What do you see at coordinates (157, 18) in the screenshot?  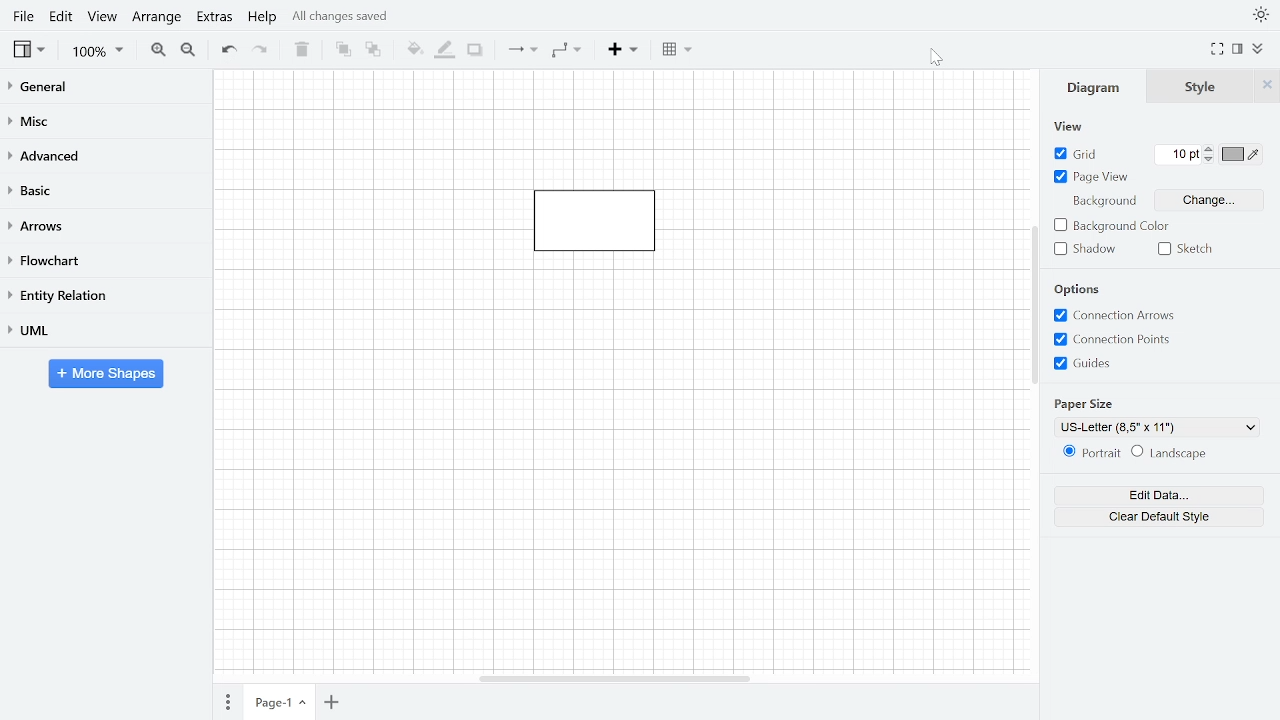 I see `Arrange` at bounding box center [157, 18].